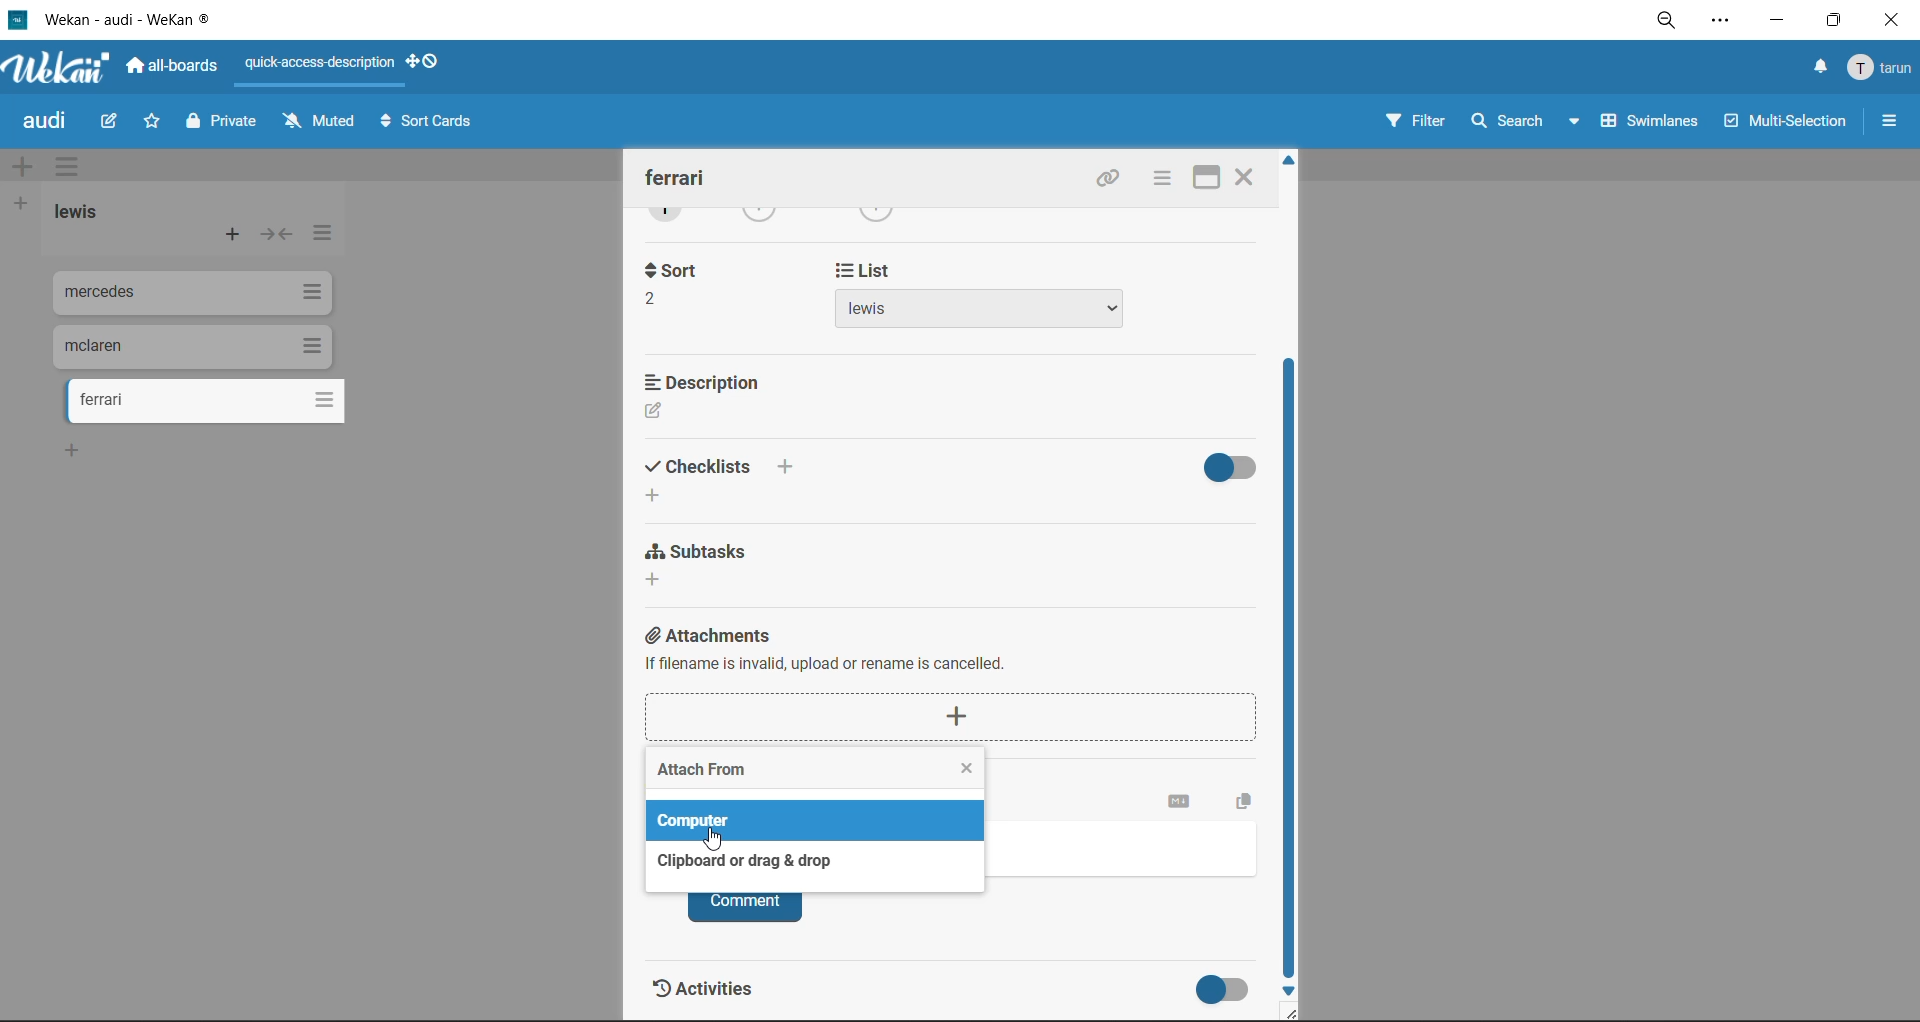 Image resolution: width=1920 pixels, height=1022 pixels. What do you see at coordinates (681, 178) in the screenshot?
I see `card title` at bounding box center [681, 178].